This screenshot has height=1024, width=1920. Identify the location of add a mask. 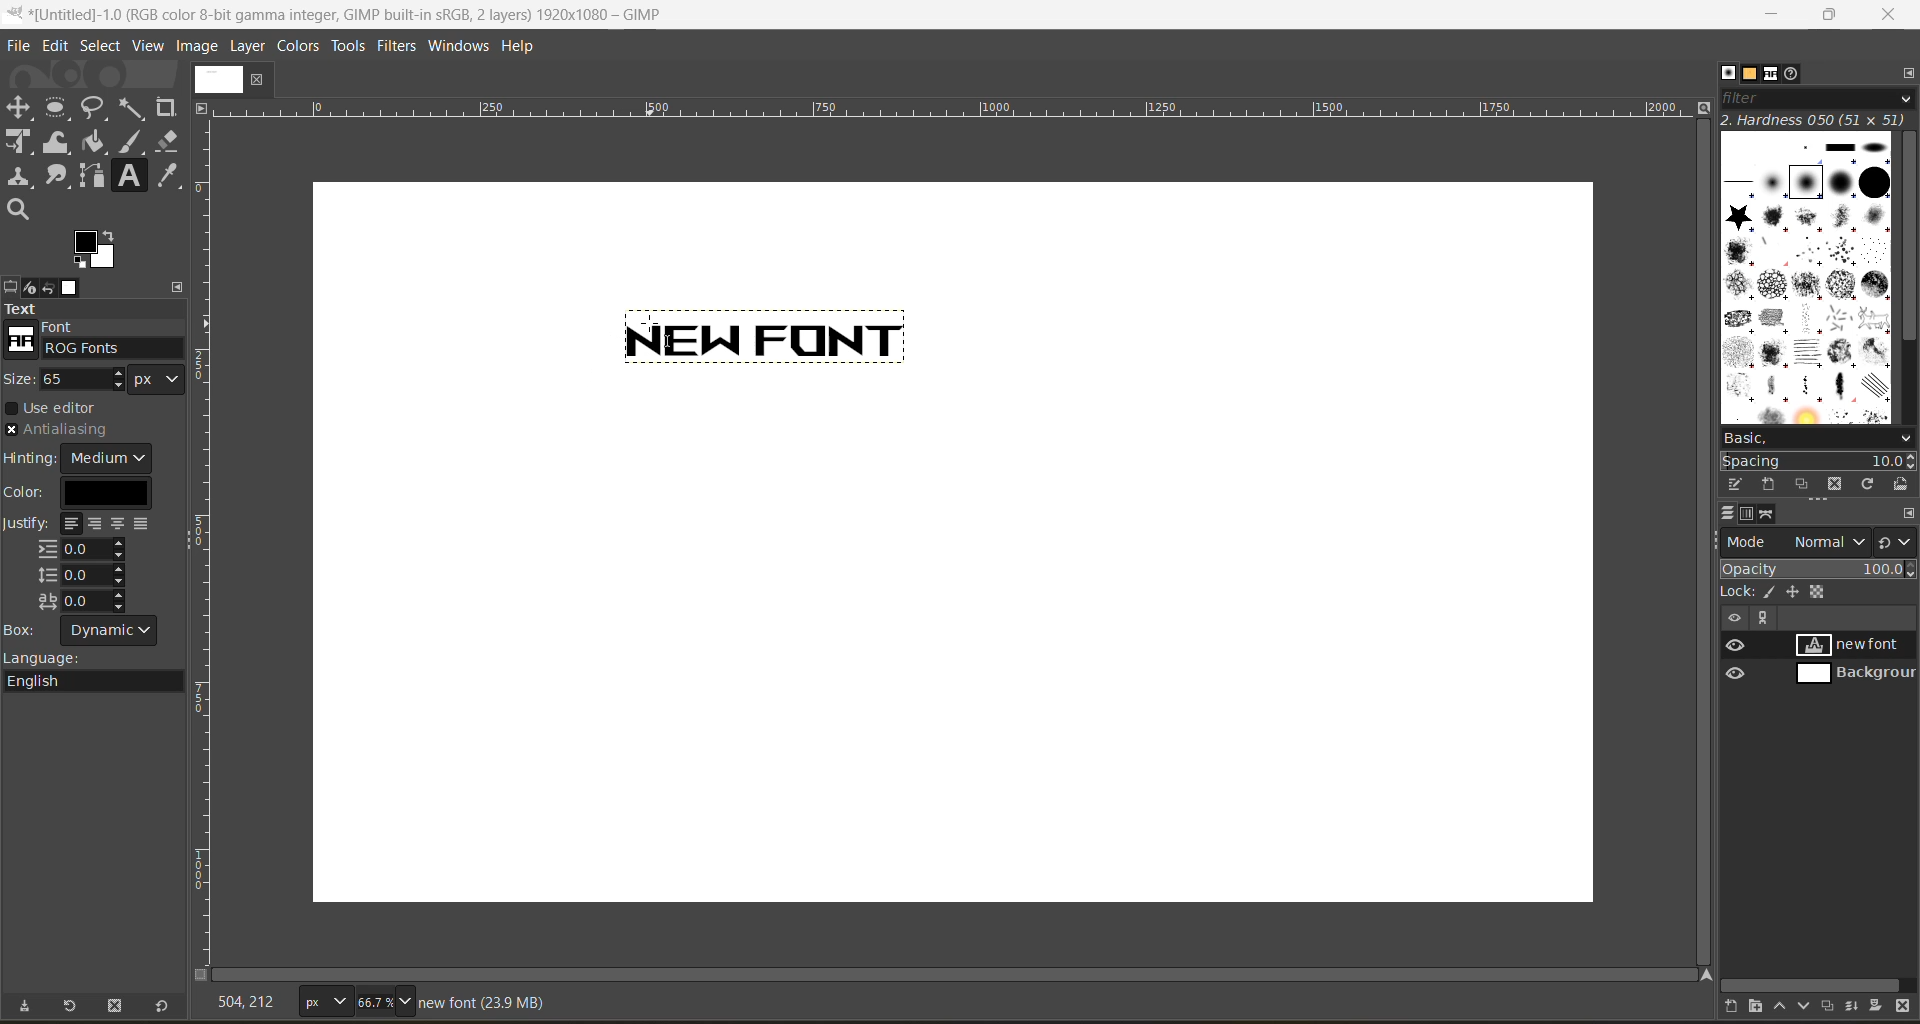
(1872, 1007).